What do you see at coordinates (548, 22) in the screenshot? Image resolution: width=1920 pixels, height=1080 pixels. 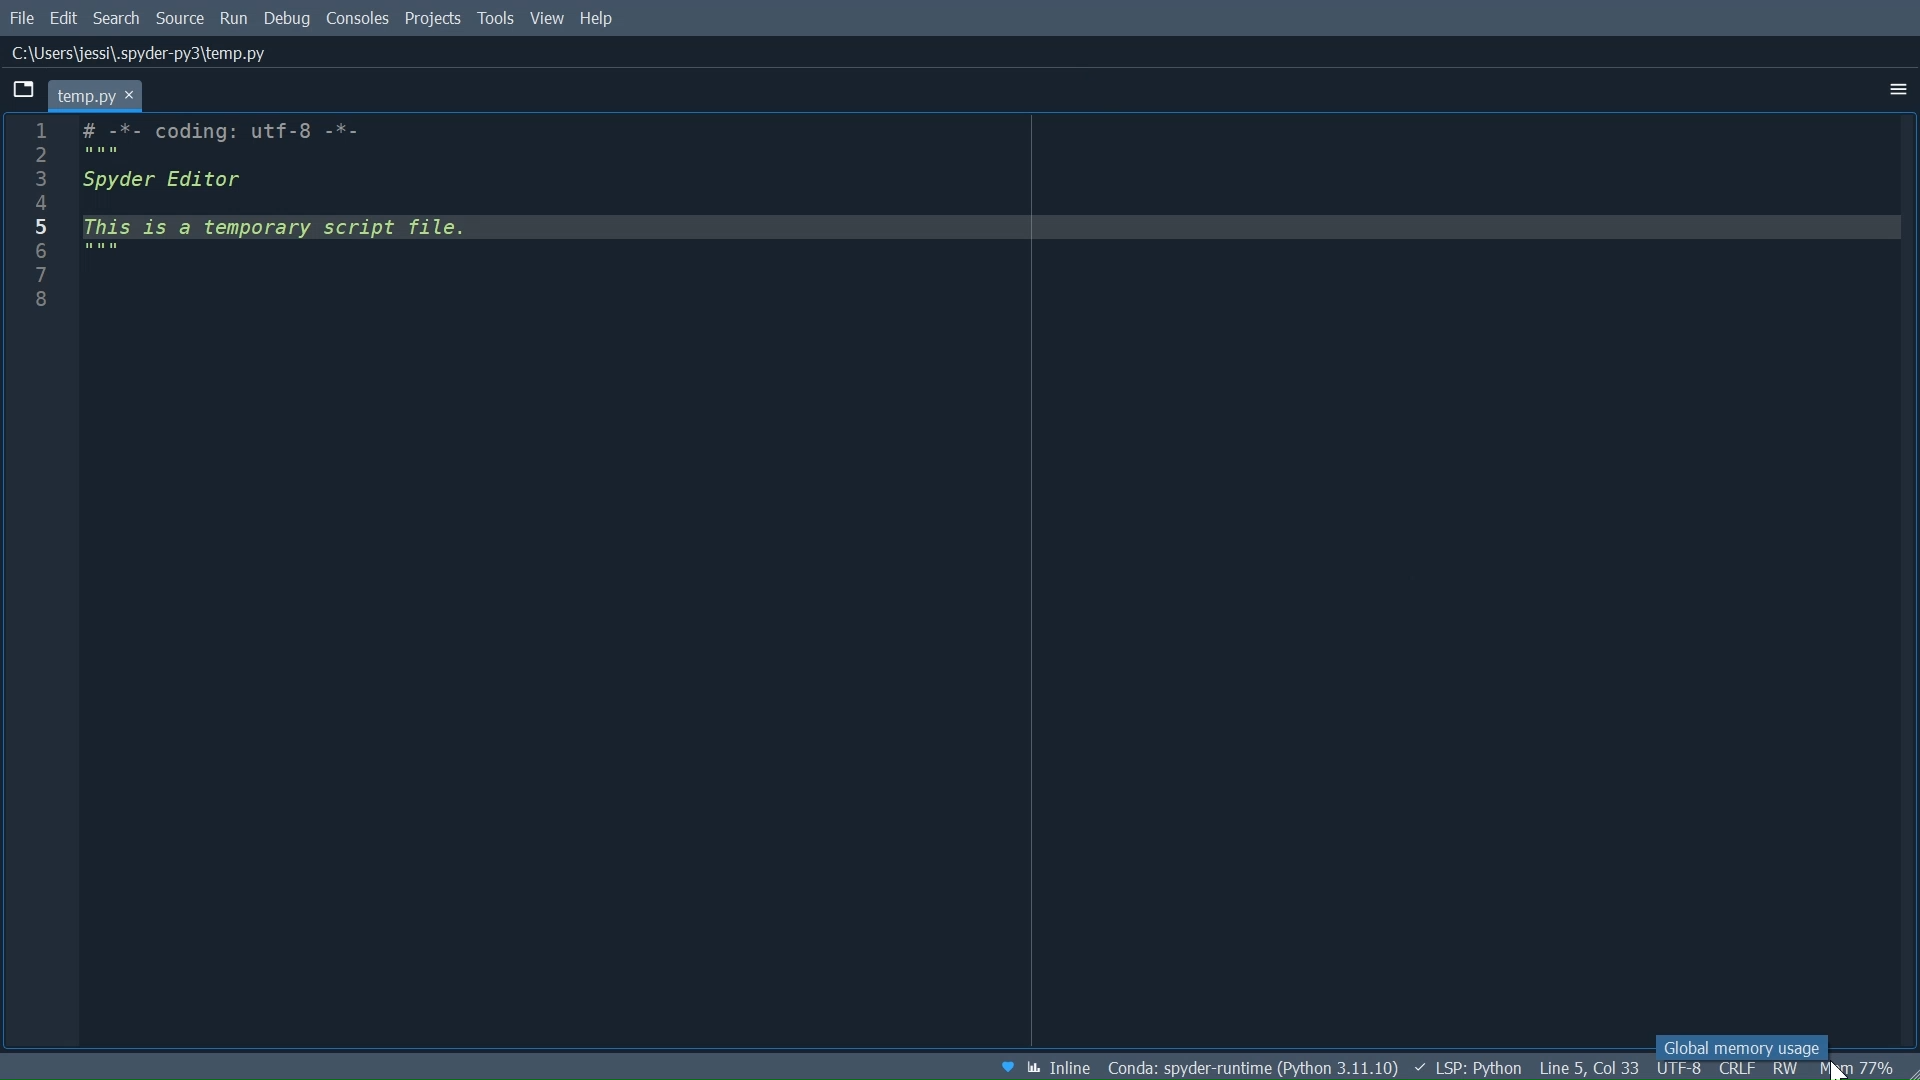 I see `View` at bounding box center [548, 22].